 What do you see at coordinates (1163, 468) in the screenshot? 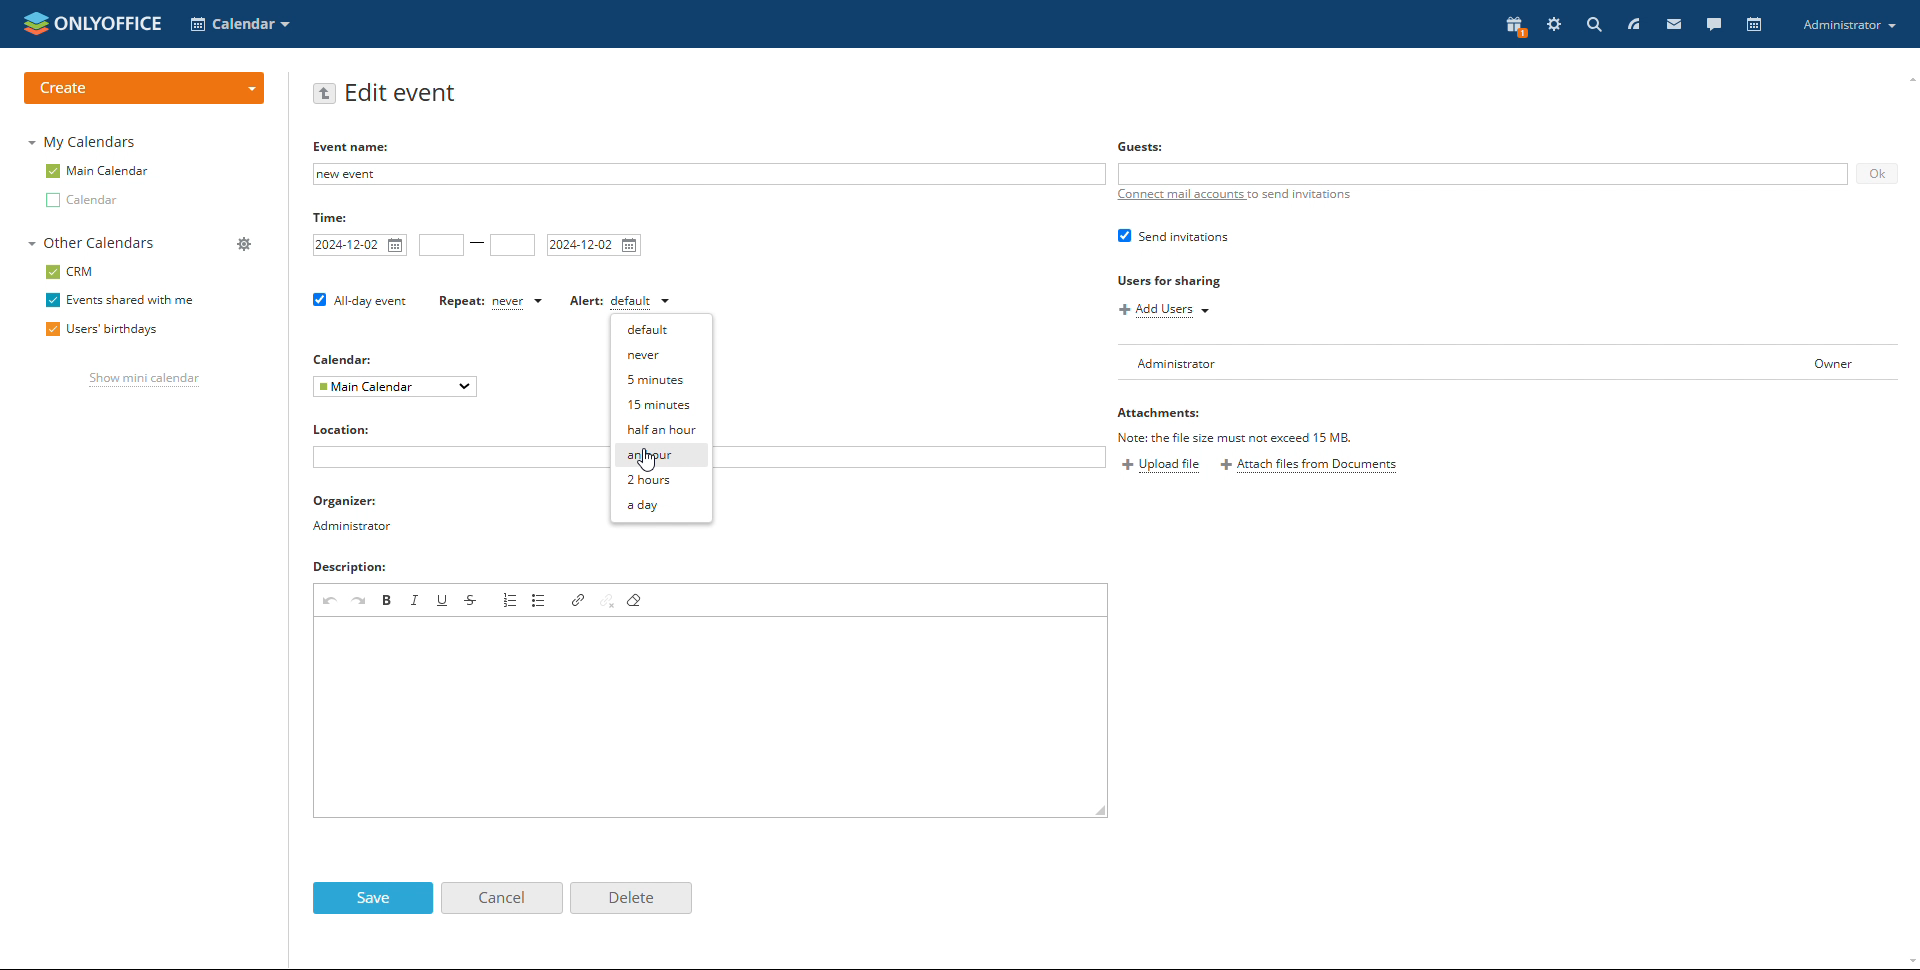
I see `upload file` at bounding box center [1163, 468].